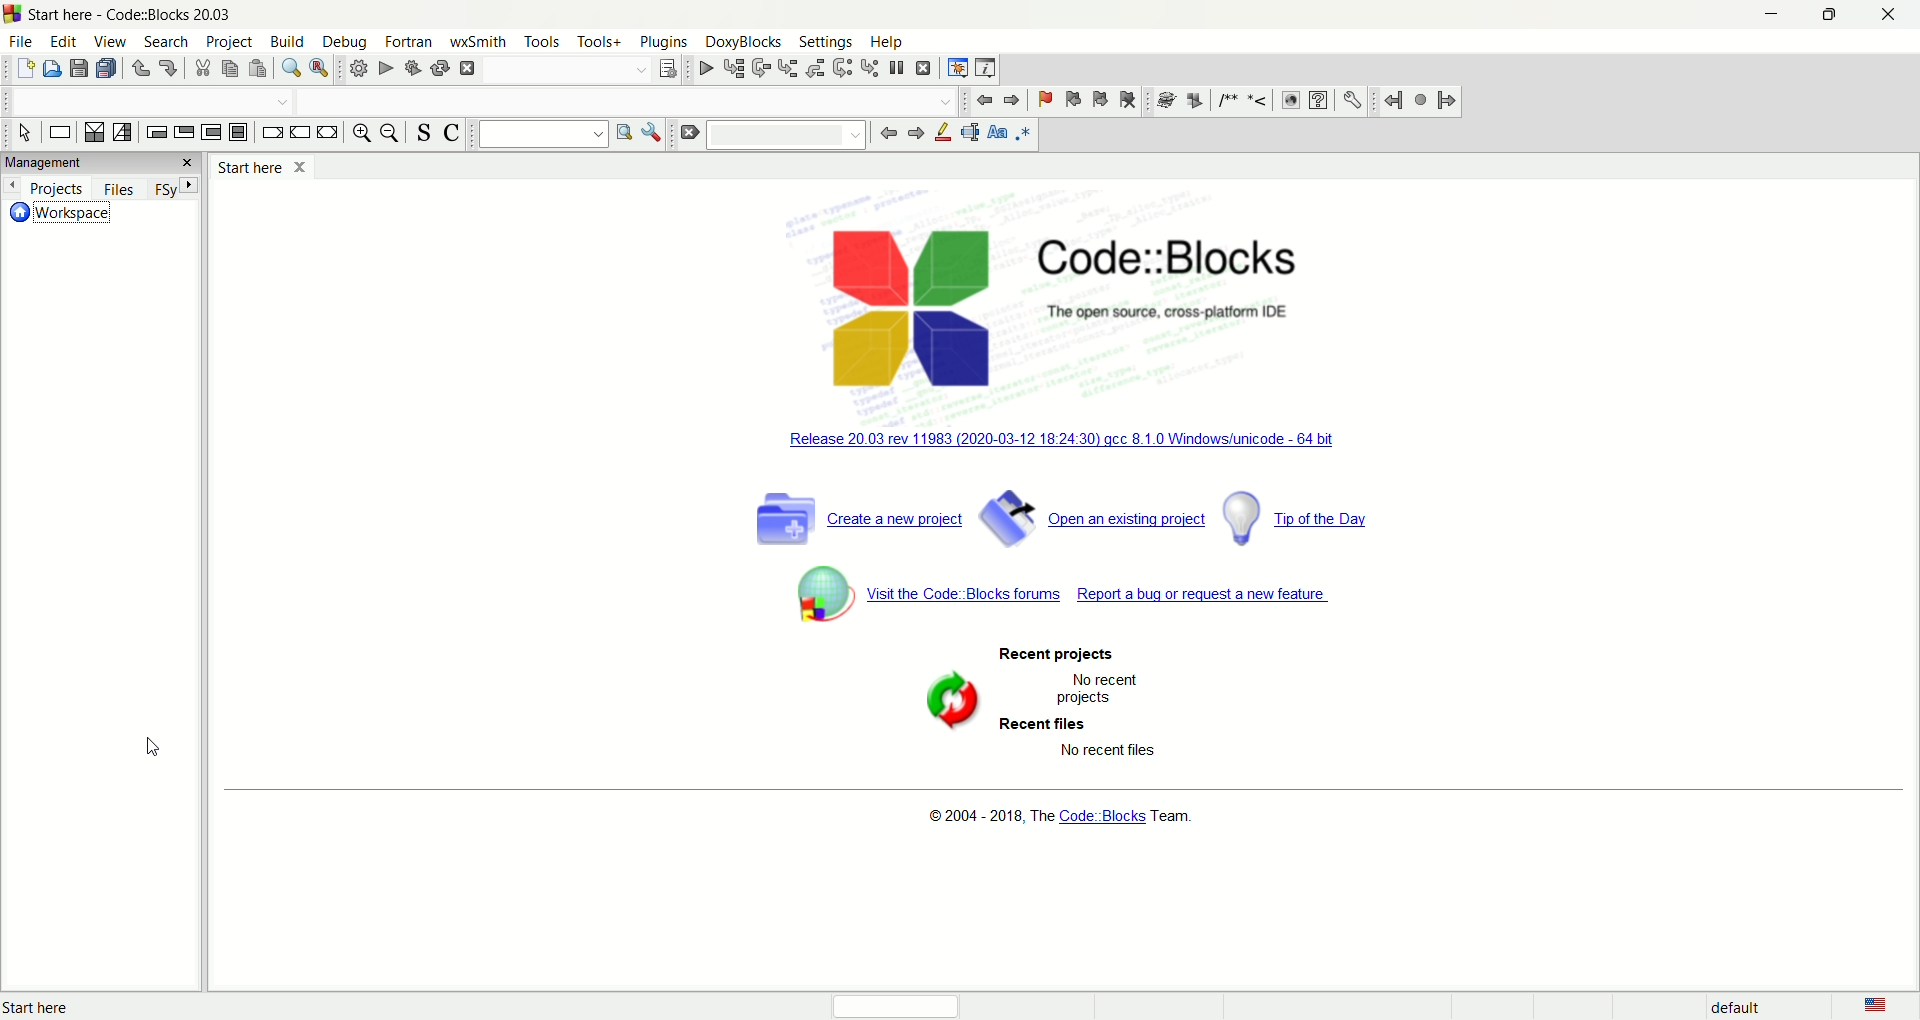  I want to click on clear, so click(687, 133).